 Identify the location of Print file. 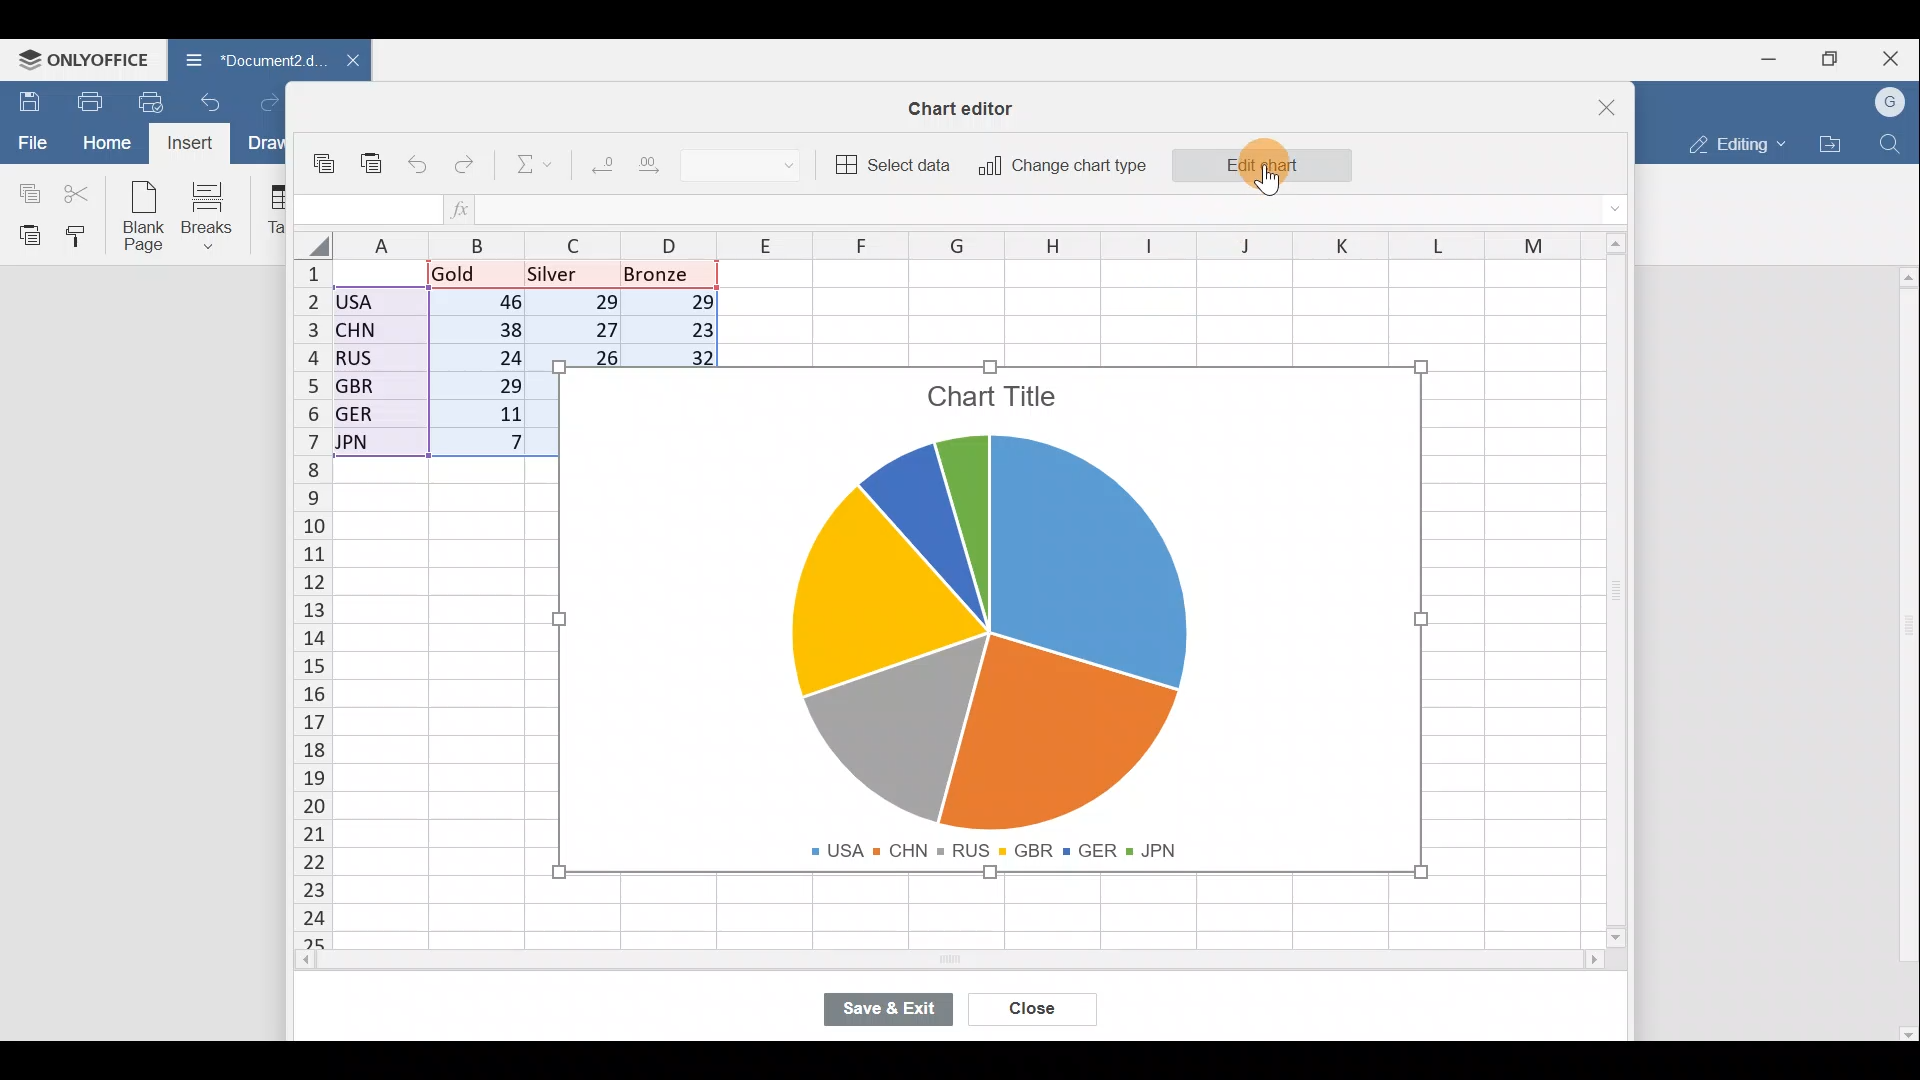
(90, 100).